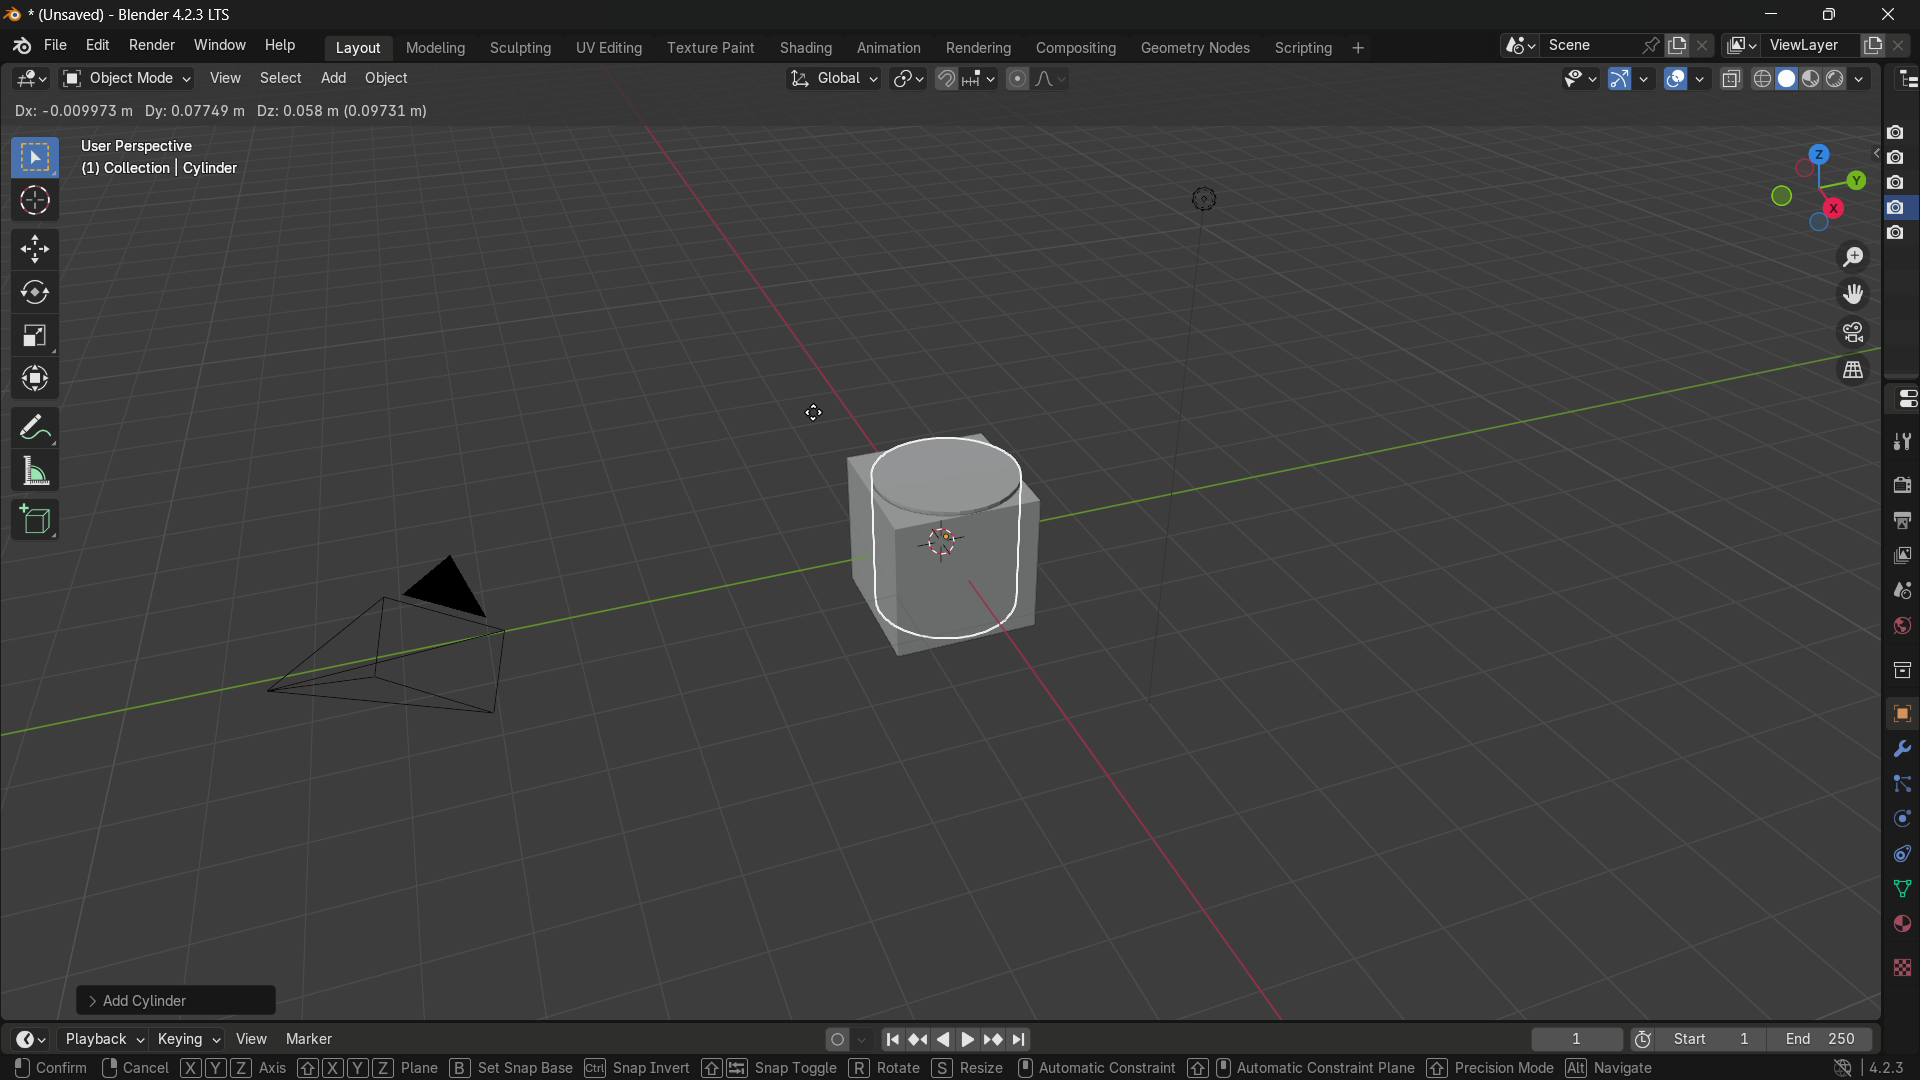 The width and height of the screenshot is (1920, 1080). What do you see at coordinates (248, 1038) in the screenshot?
I see `view` at bounding box center [248, 1038].